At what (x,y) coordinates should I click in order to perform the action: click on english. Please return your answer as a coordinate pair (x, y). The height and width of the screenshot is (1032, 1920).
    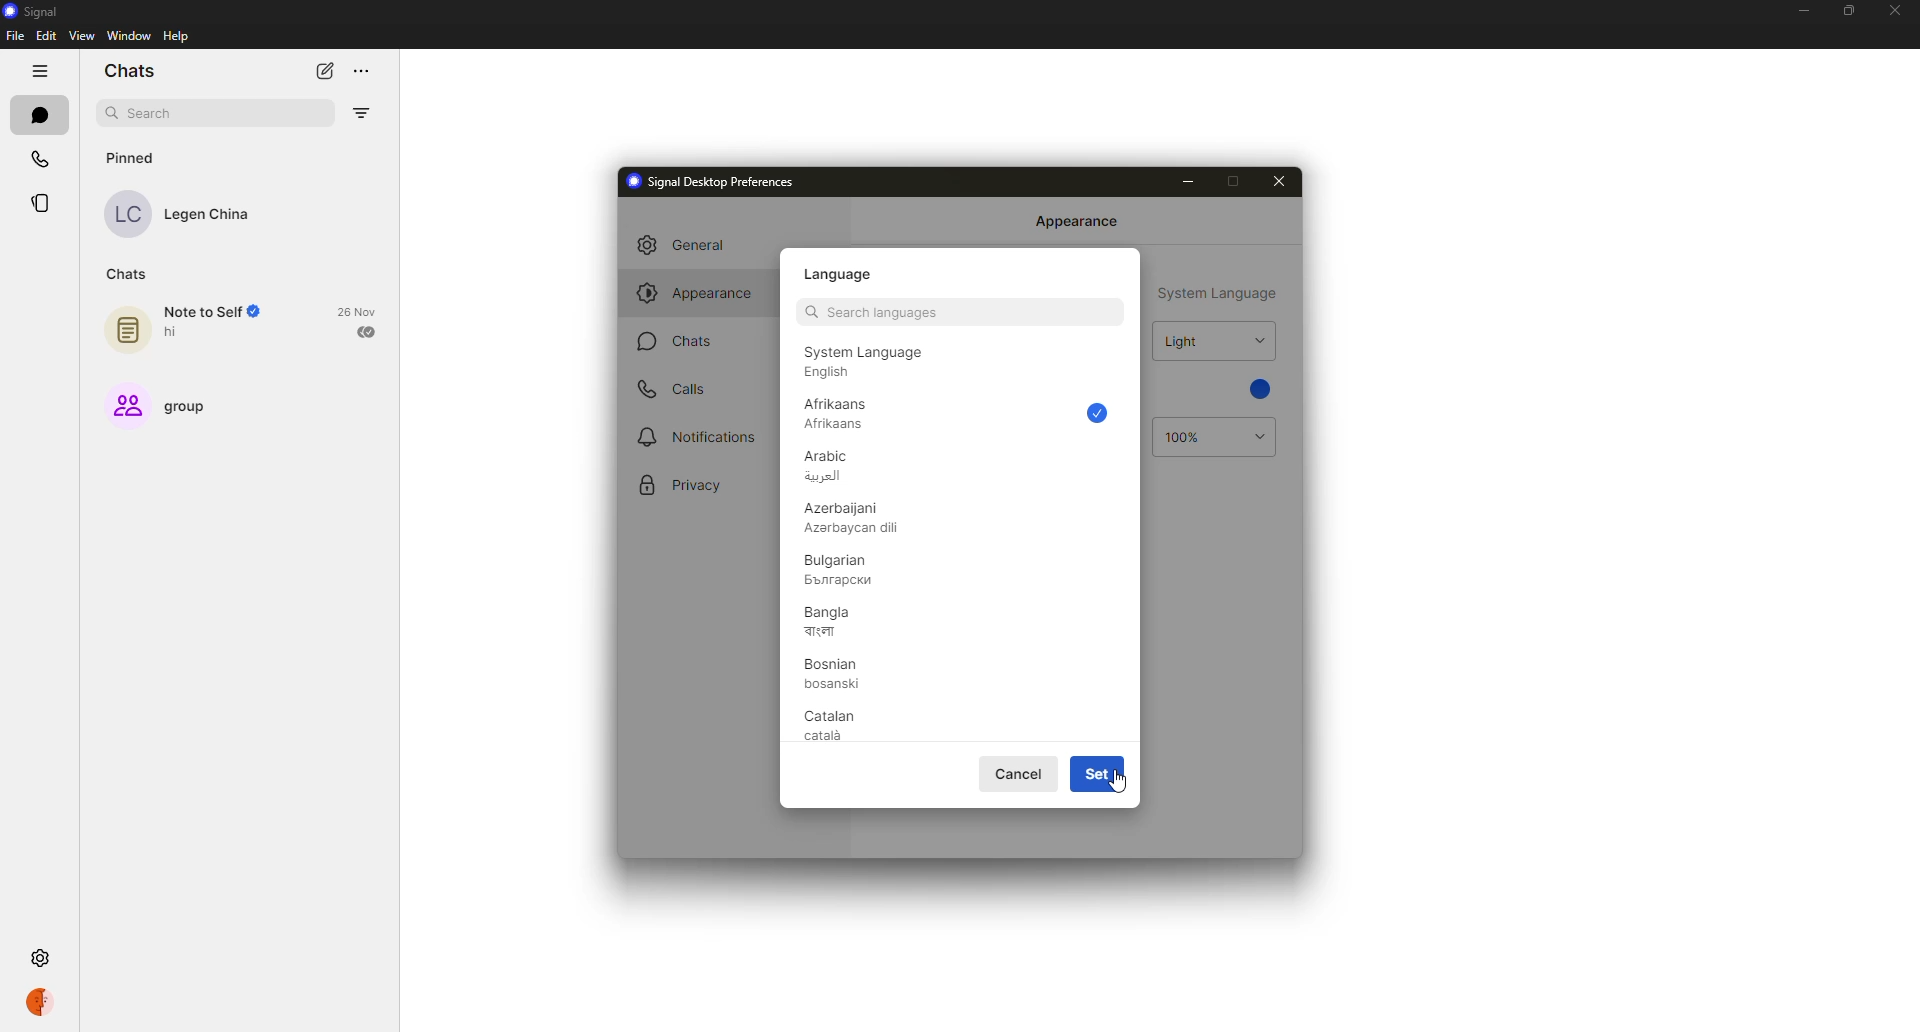
    Looking at the image, I should click on (865, 364).